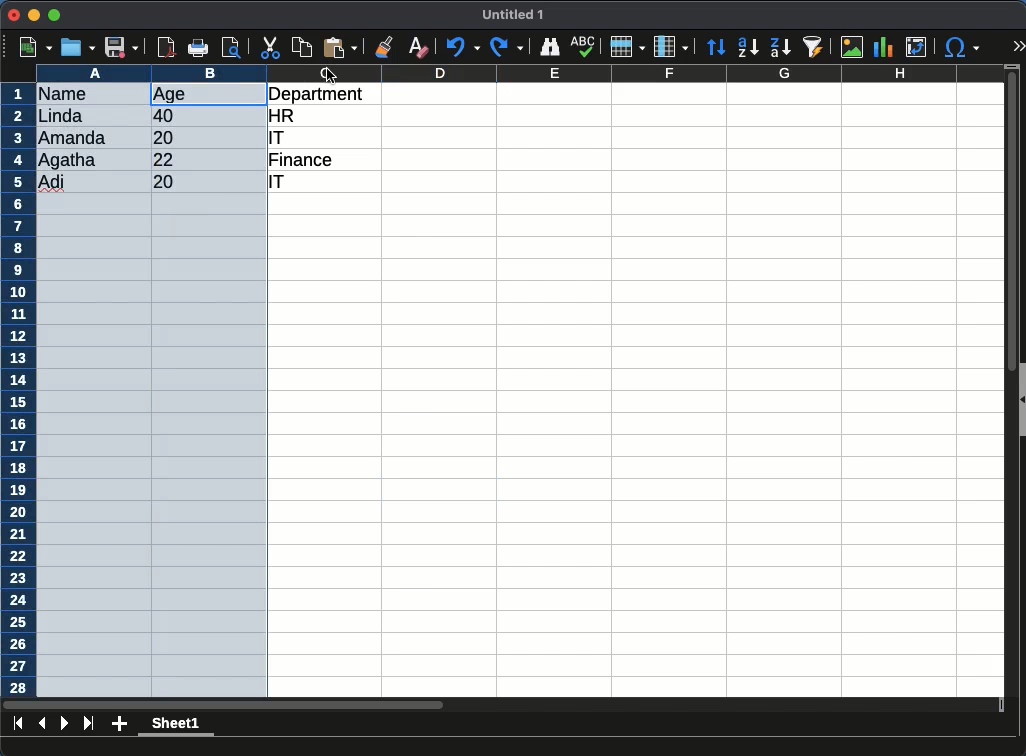 The image size is (1026, 756). Describe the element at coordinates (584, 44) in the screenshot. I see `spell check` at that location.